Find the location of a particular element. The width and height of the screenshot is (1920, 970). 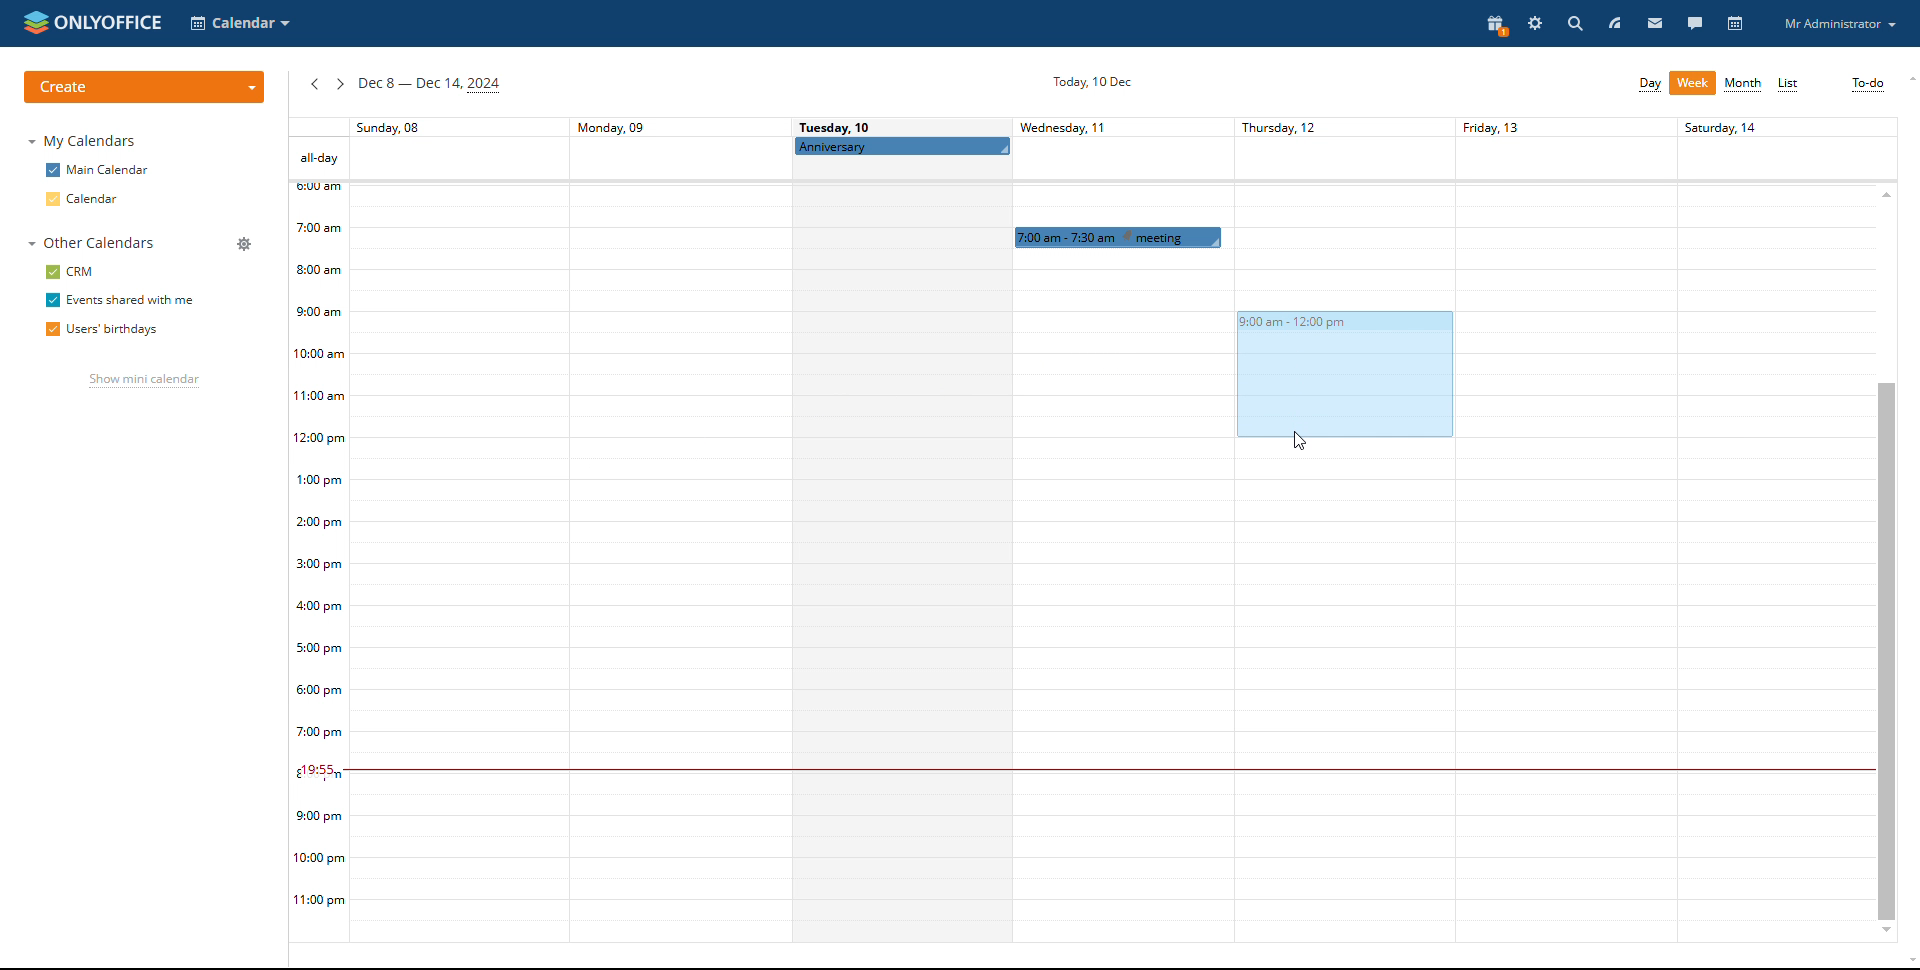

scheduled event is located at coordinates (1118, 236).